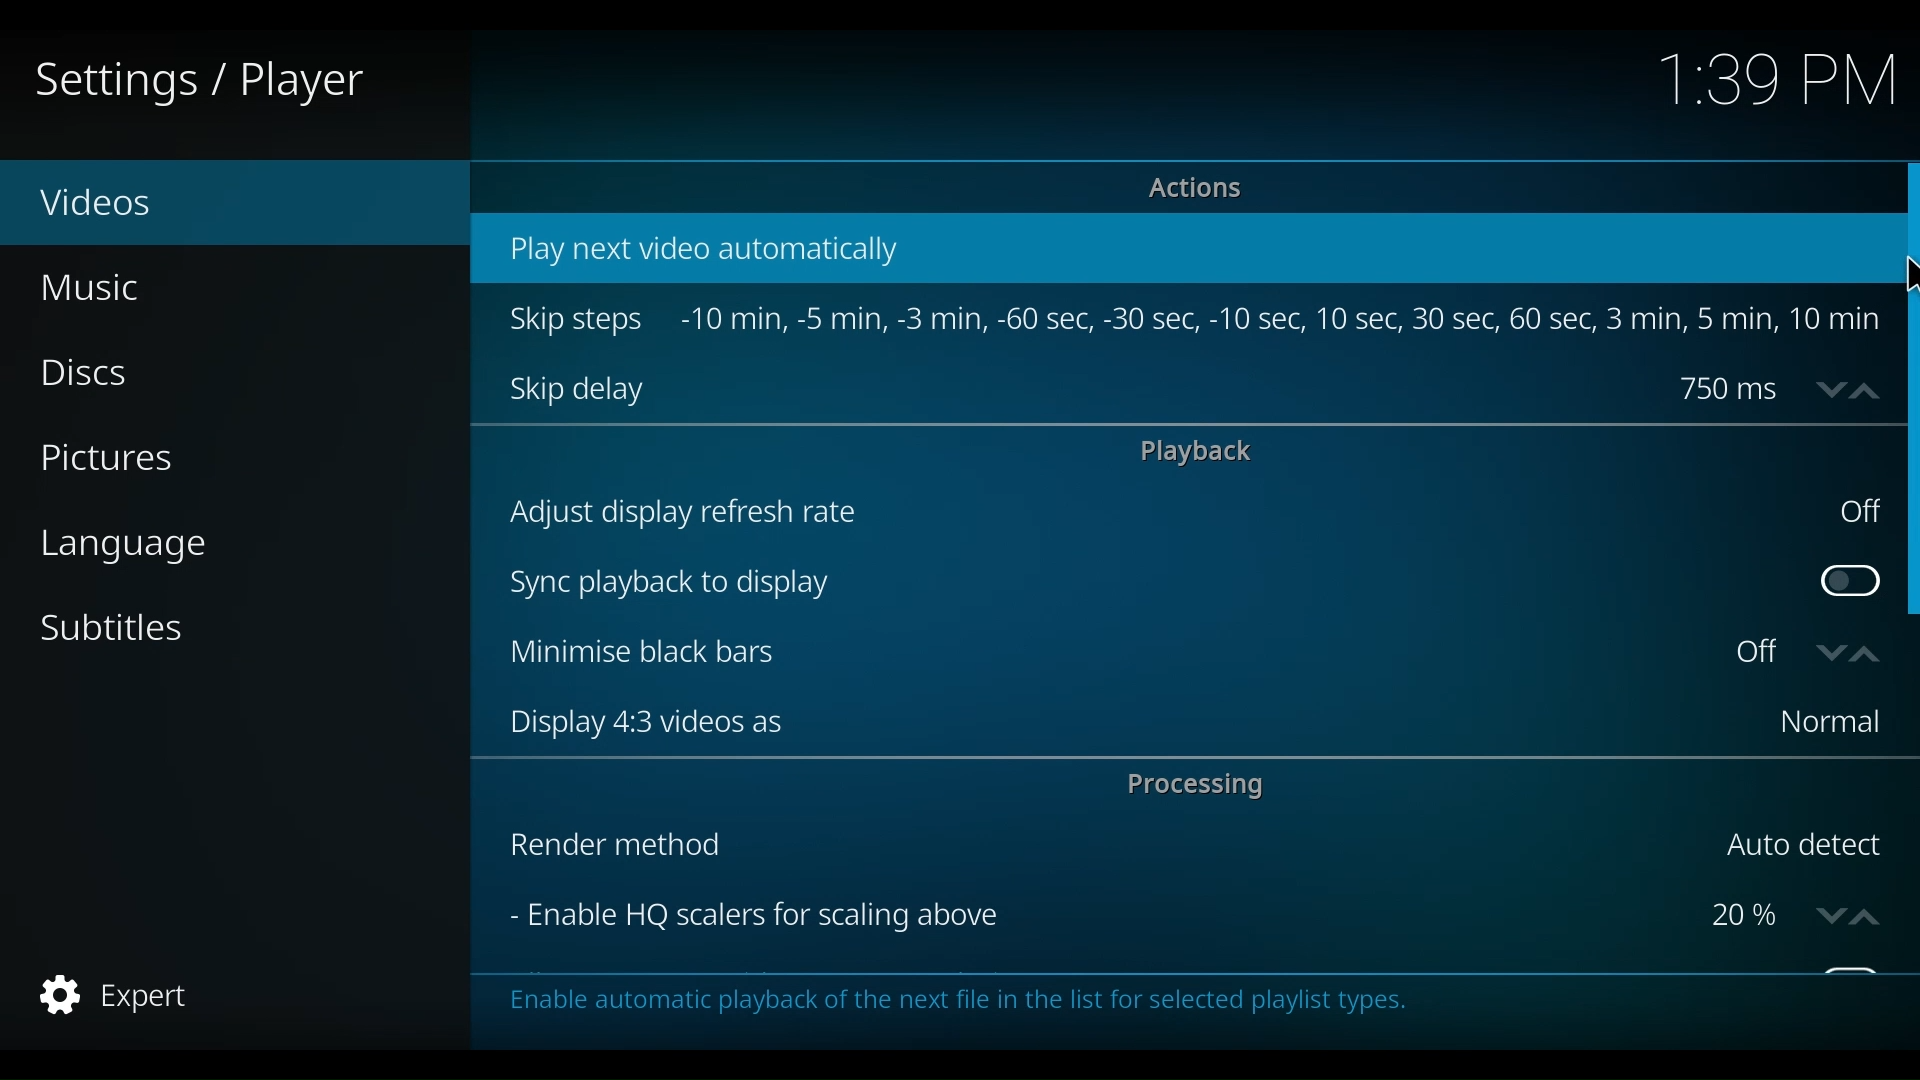 Image resolution: width=1920 pixels, height=1080 pixels. I want to click on Expert, so click(119, 995).